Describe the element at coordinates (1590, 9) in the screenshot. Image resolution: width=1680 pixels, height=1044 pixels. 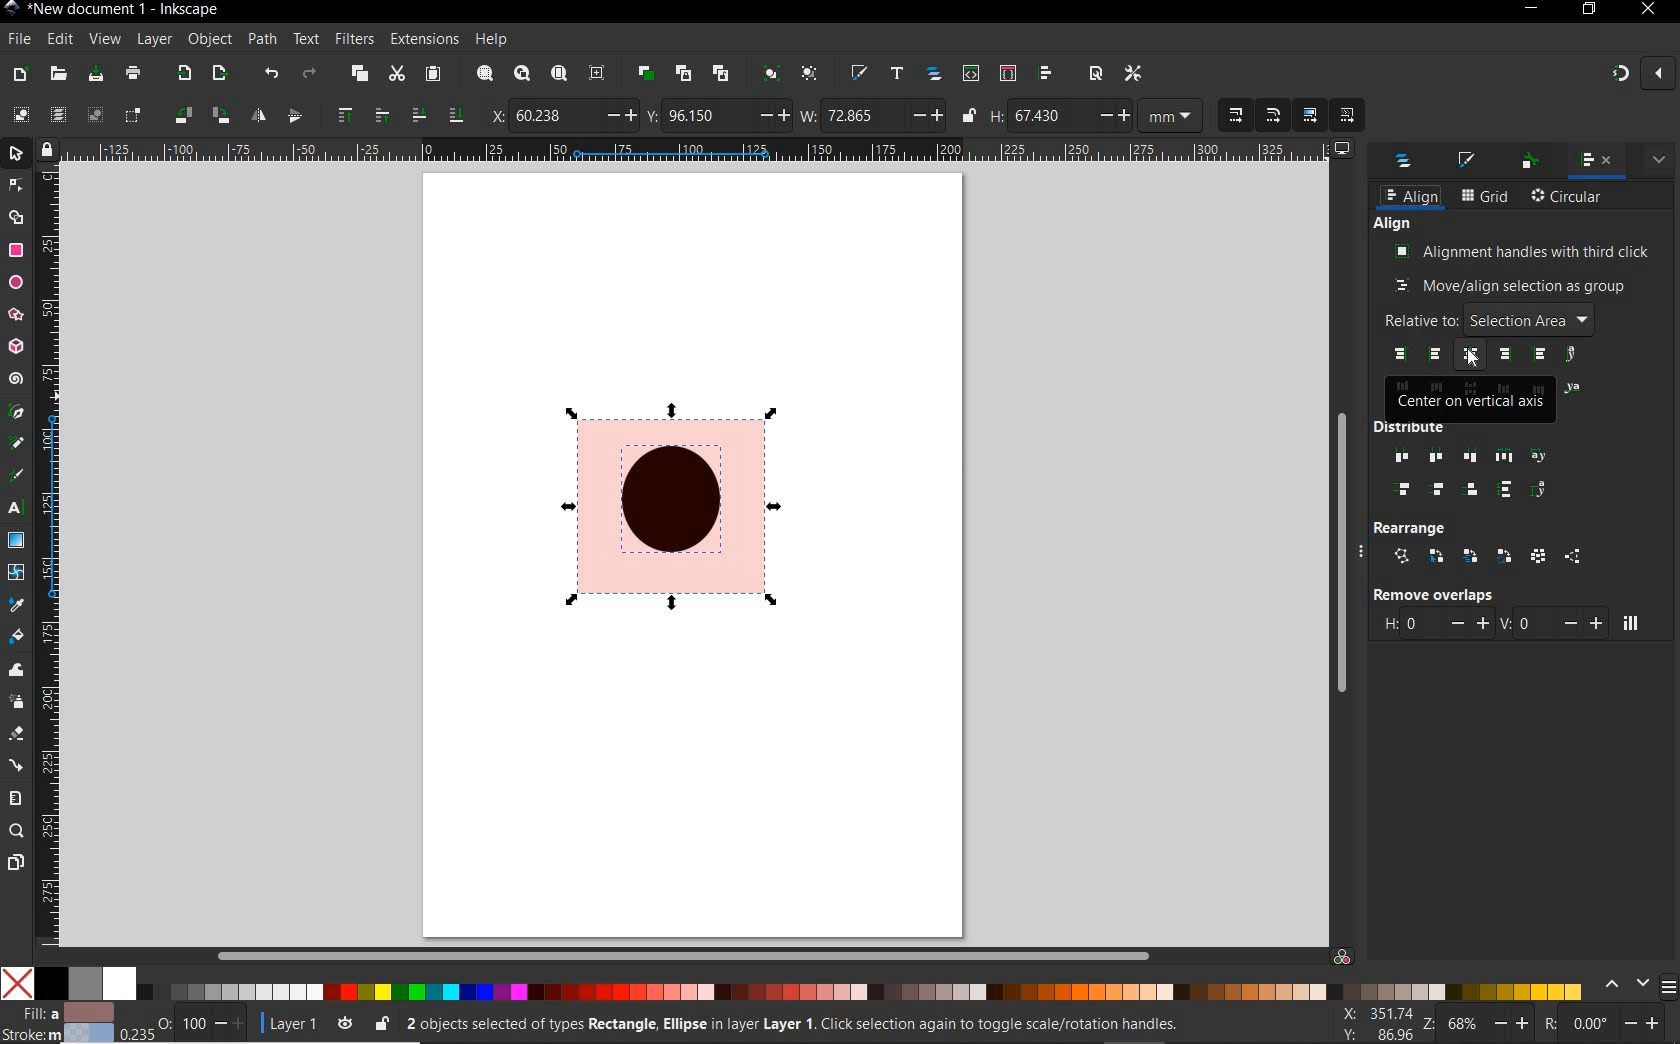
I see `restore` at that location.